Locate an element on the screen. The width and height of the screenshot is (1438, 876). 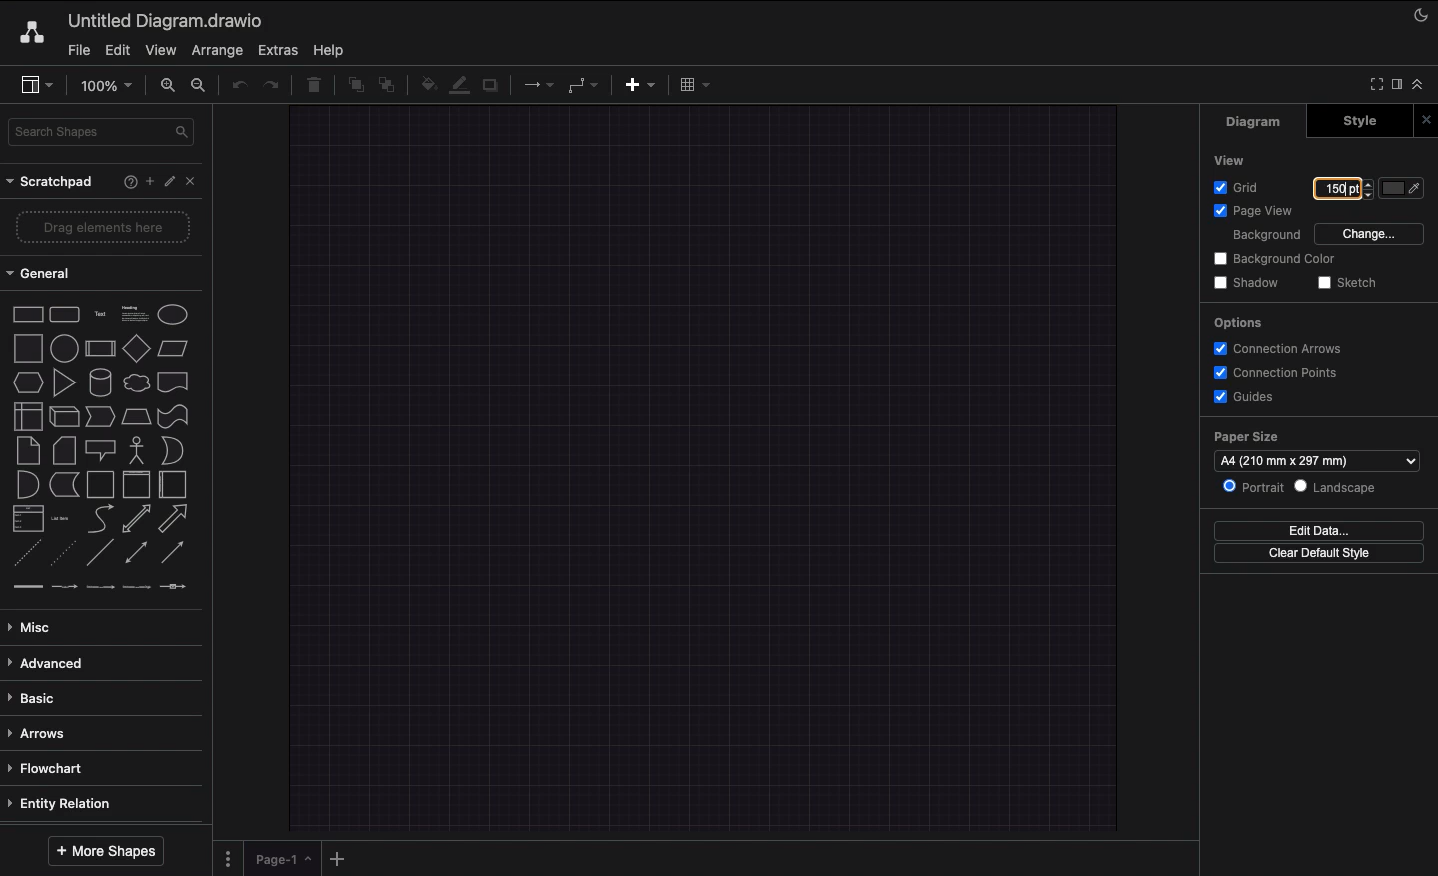
Zoom out is located at coordinates (201, 87).